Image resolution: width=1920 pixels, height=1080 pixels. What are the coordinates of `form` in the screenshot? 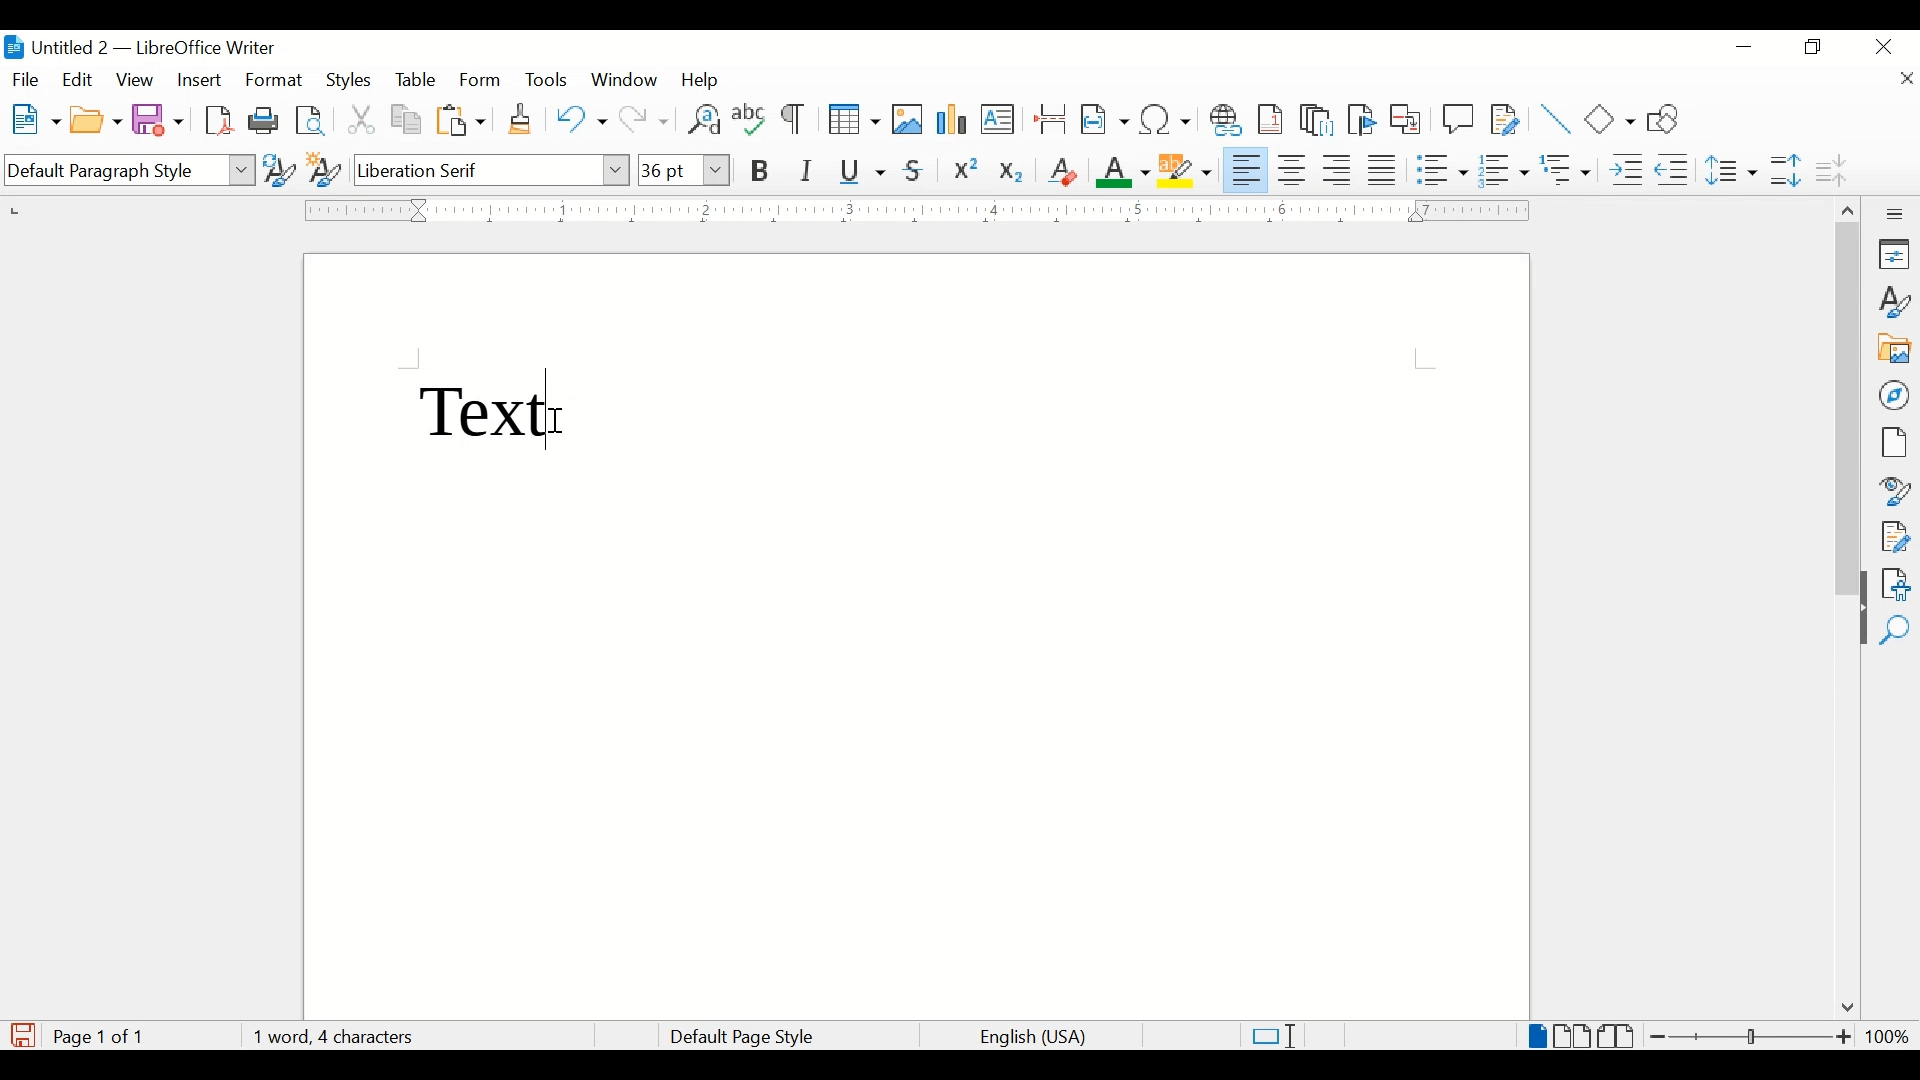 It's located at (482, 81).